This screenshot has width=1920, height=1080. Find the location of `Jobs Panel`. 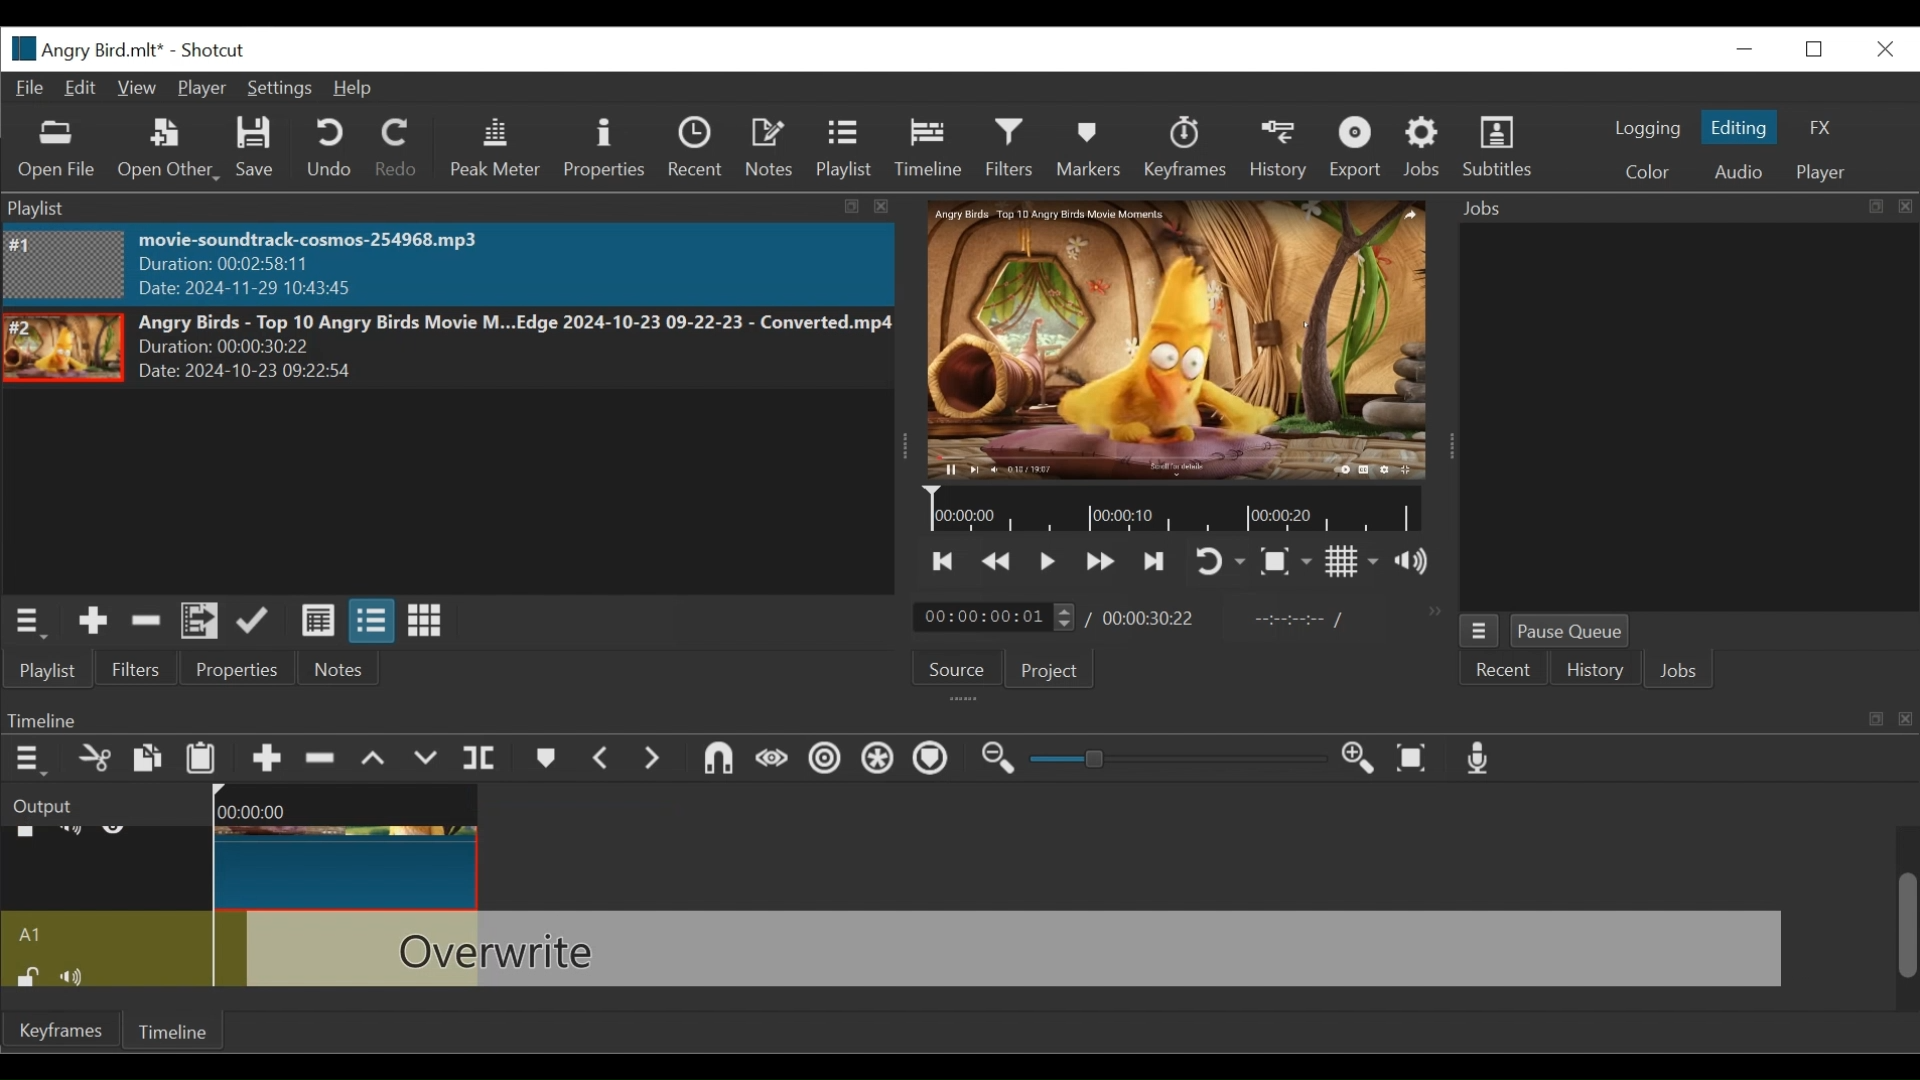

Jobs Panel is located at coordinates (1668, 418).